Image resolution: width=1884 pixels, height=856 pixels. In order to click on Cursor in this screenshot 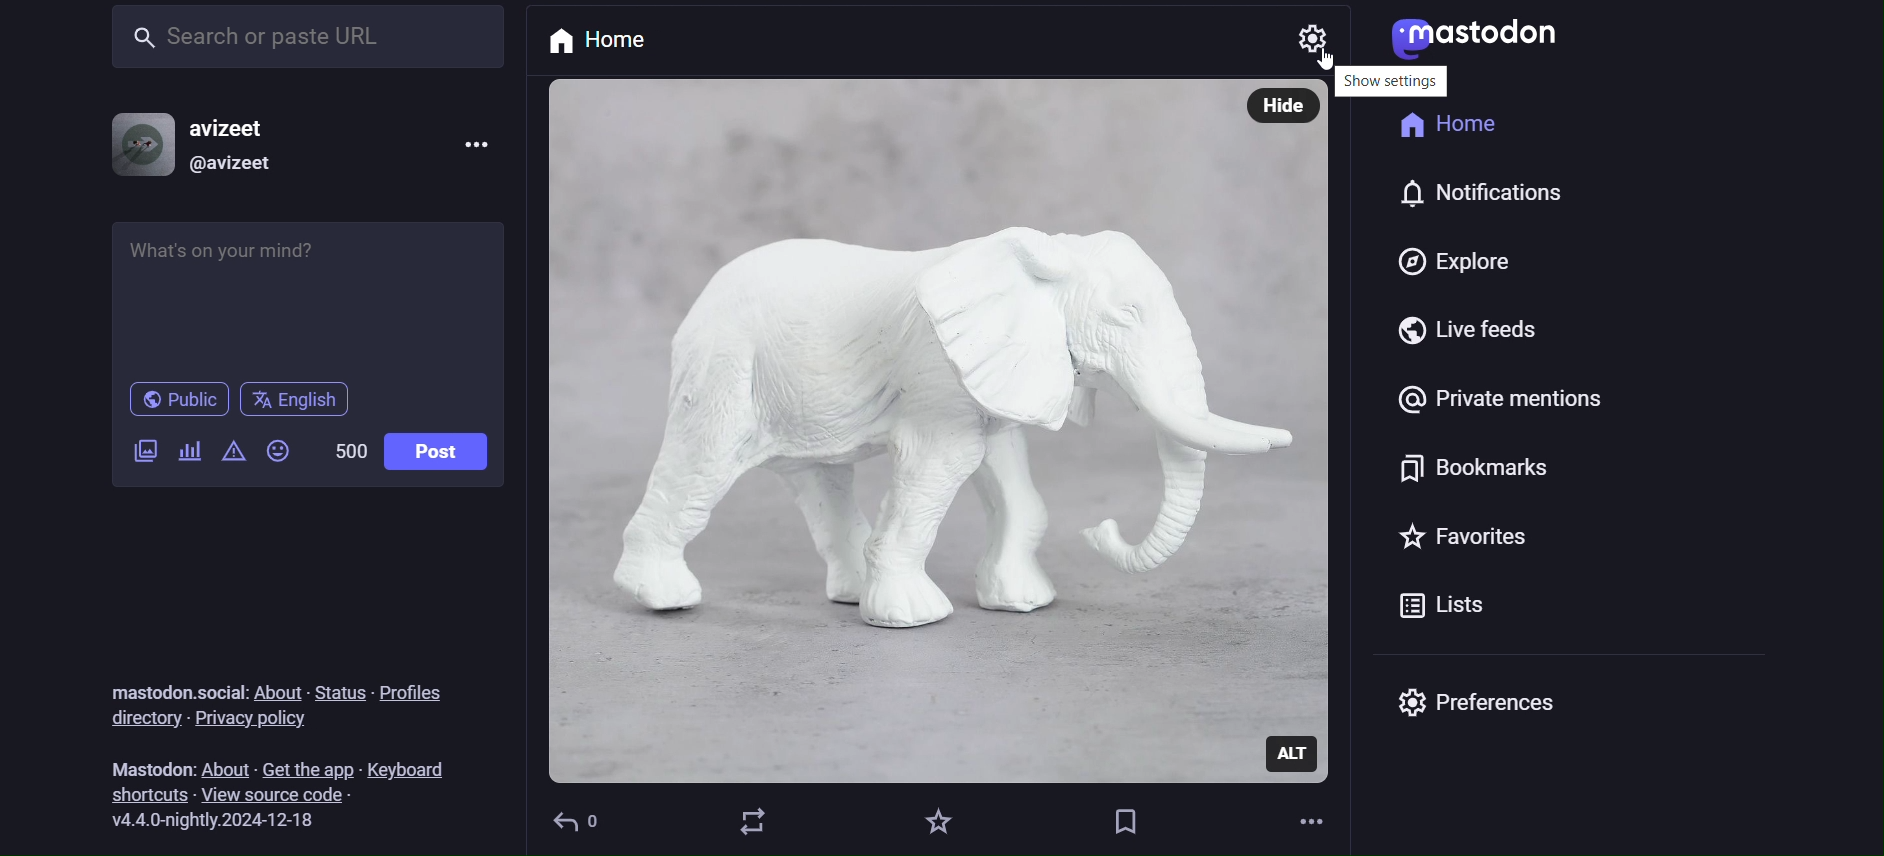, I will do `click(1330, 62)`.